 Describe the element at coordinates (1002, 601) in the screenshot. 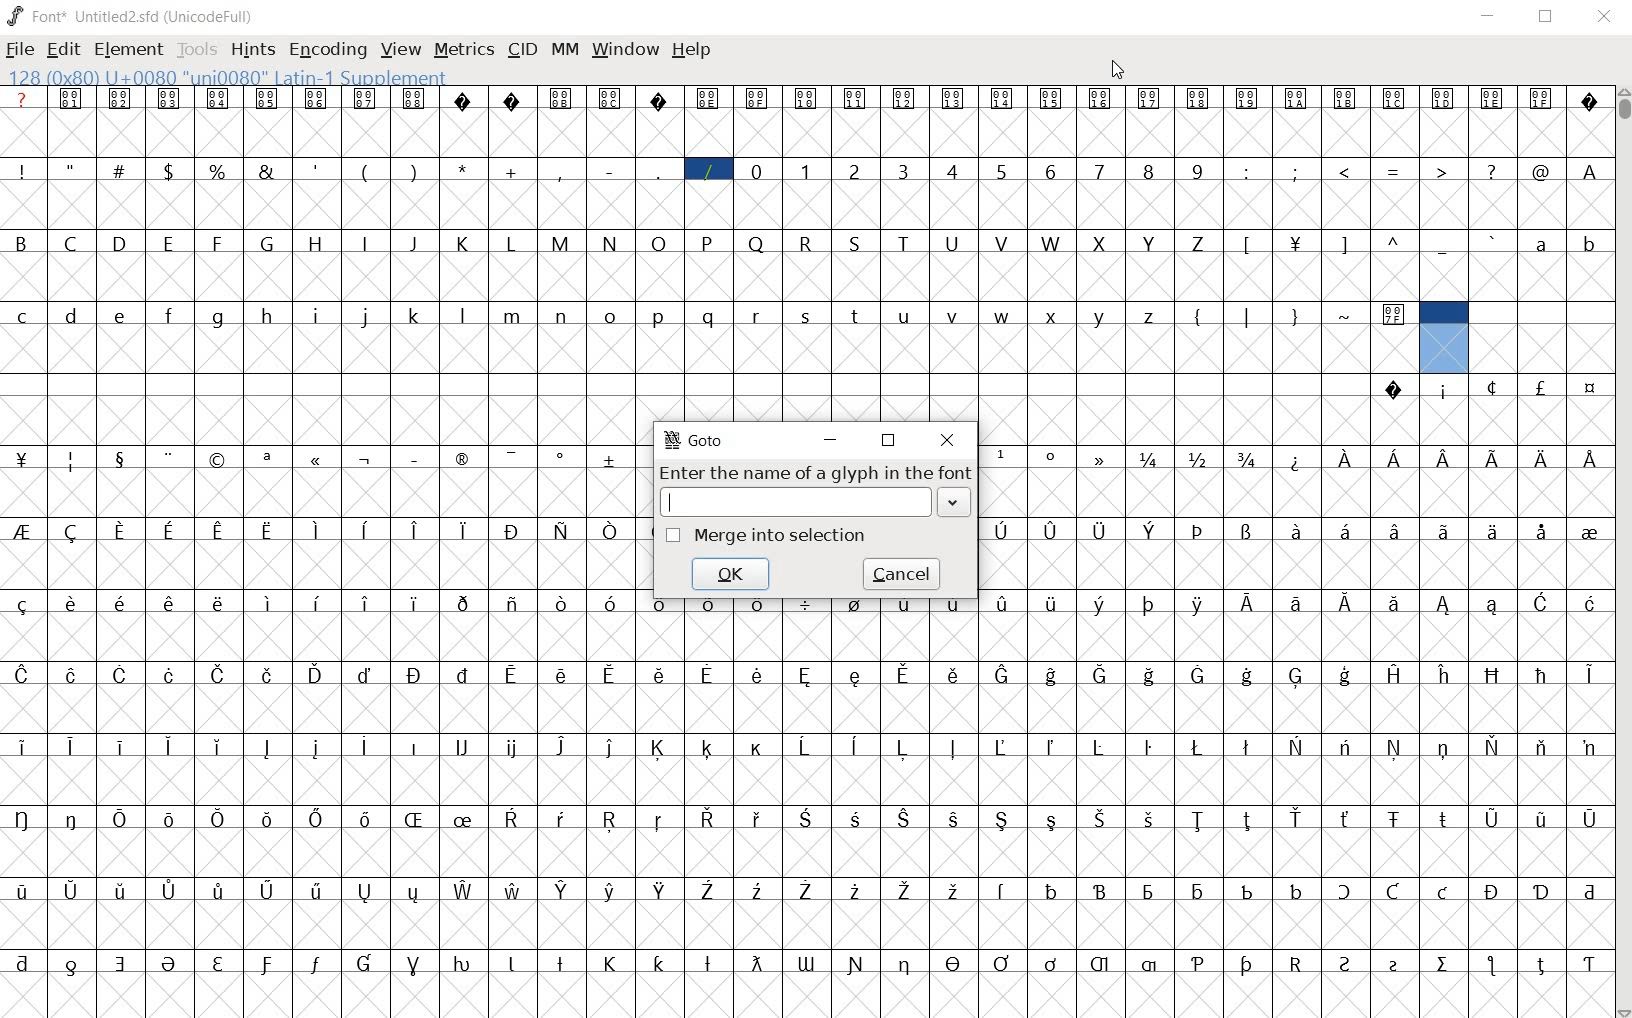

I see `Symbol` at that location.